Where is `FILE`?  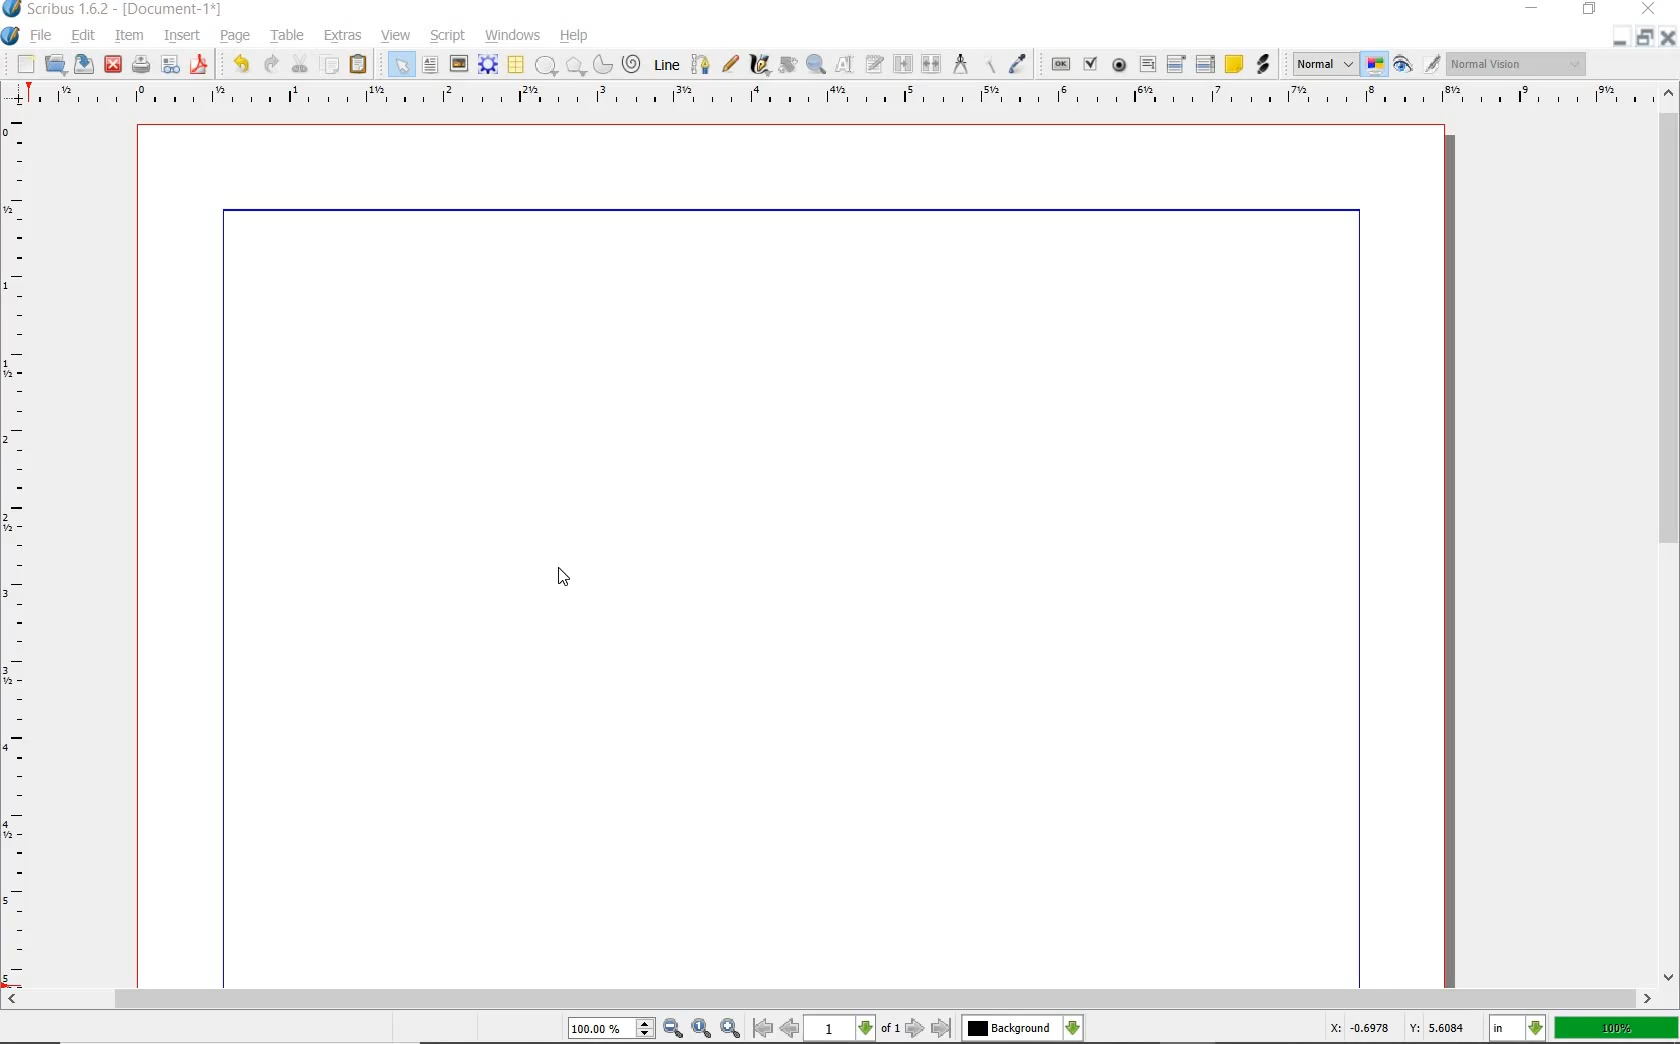
FILE is located at coordinates (43, 35).